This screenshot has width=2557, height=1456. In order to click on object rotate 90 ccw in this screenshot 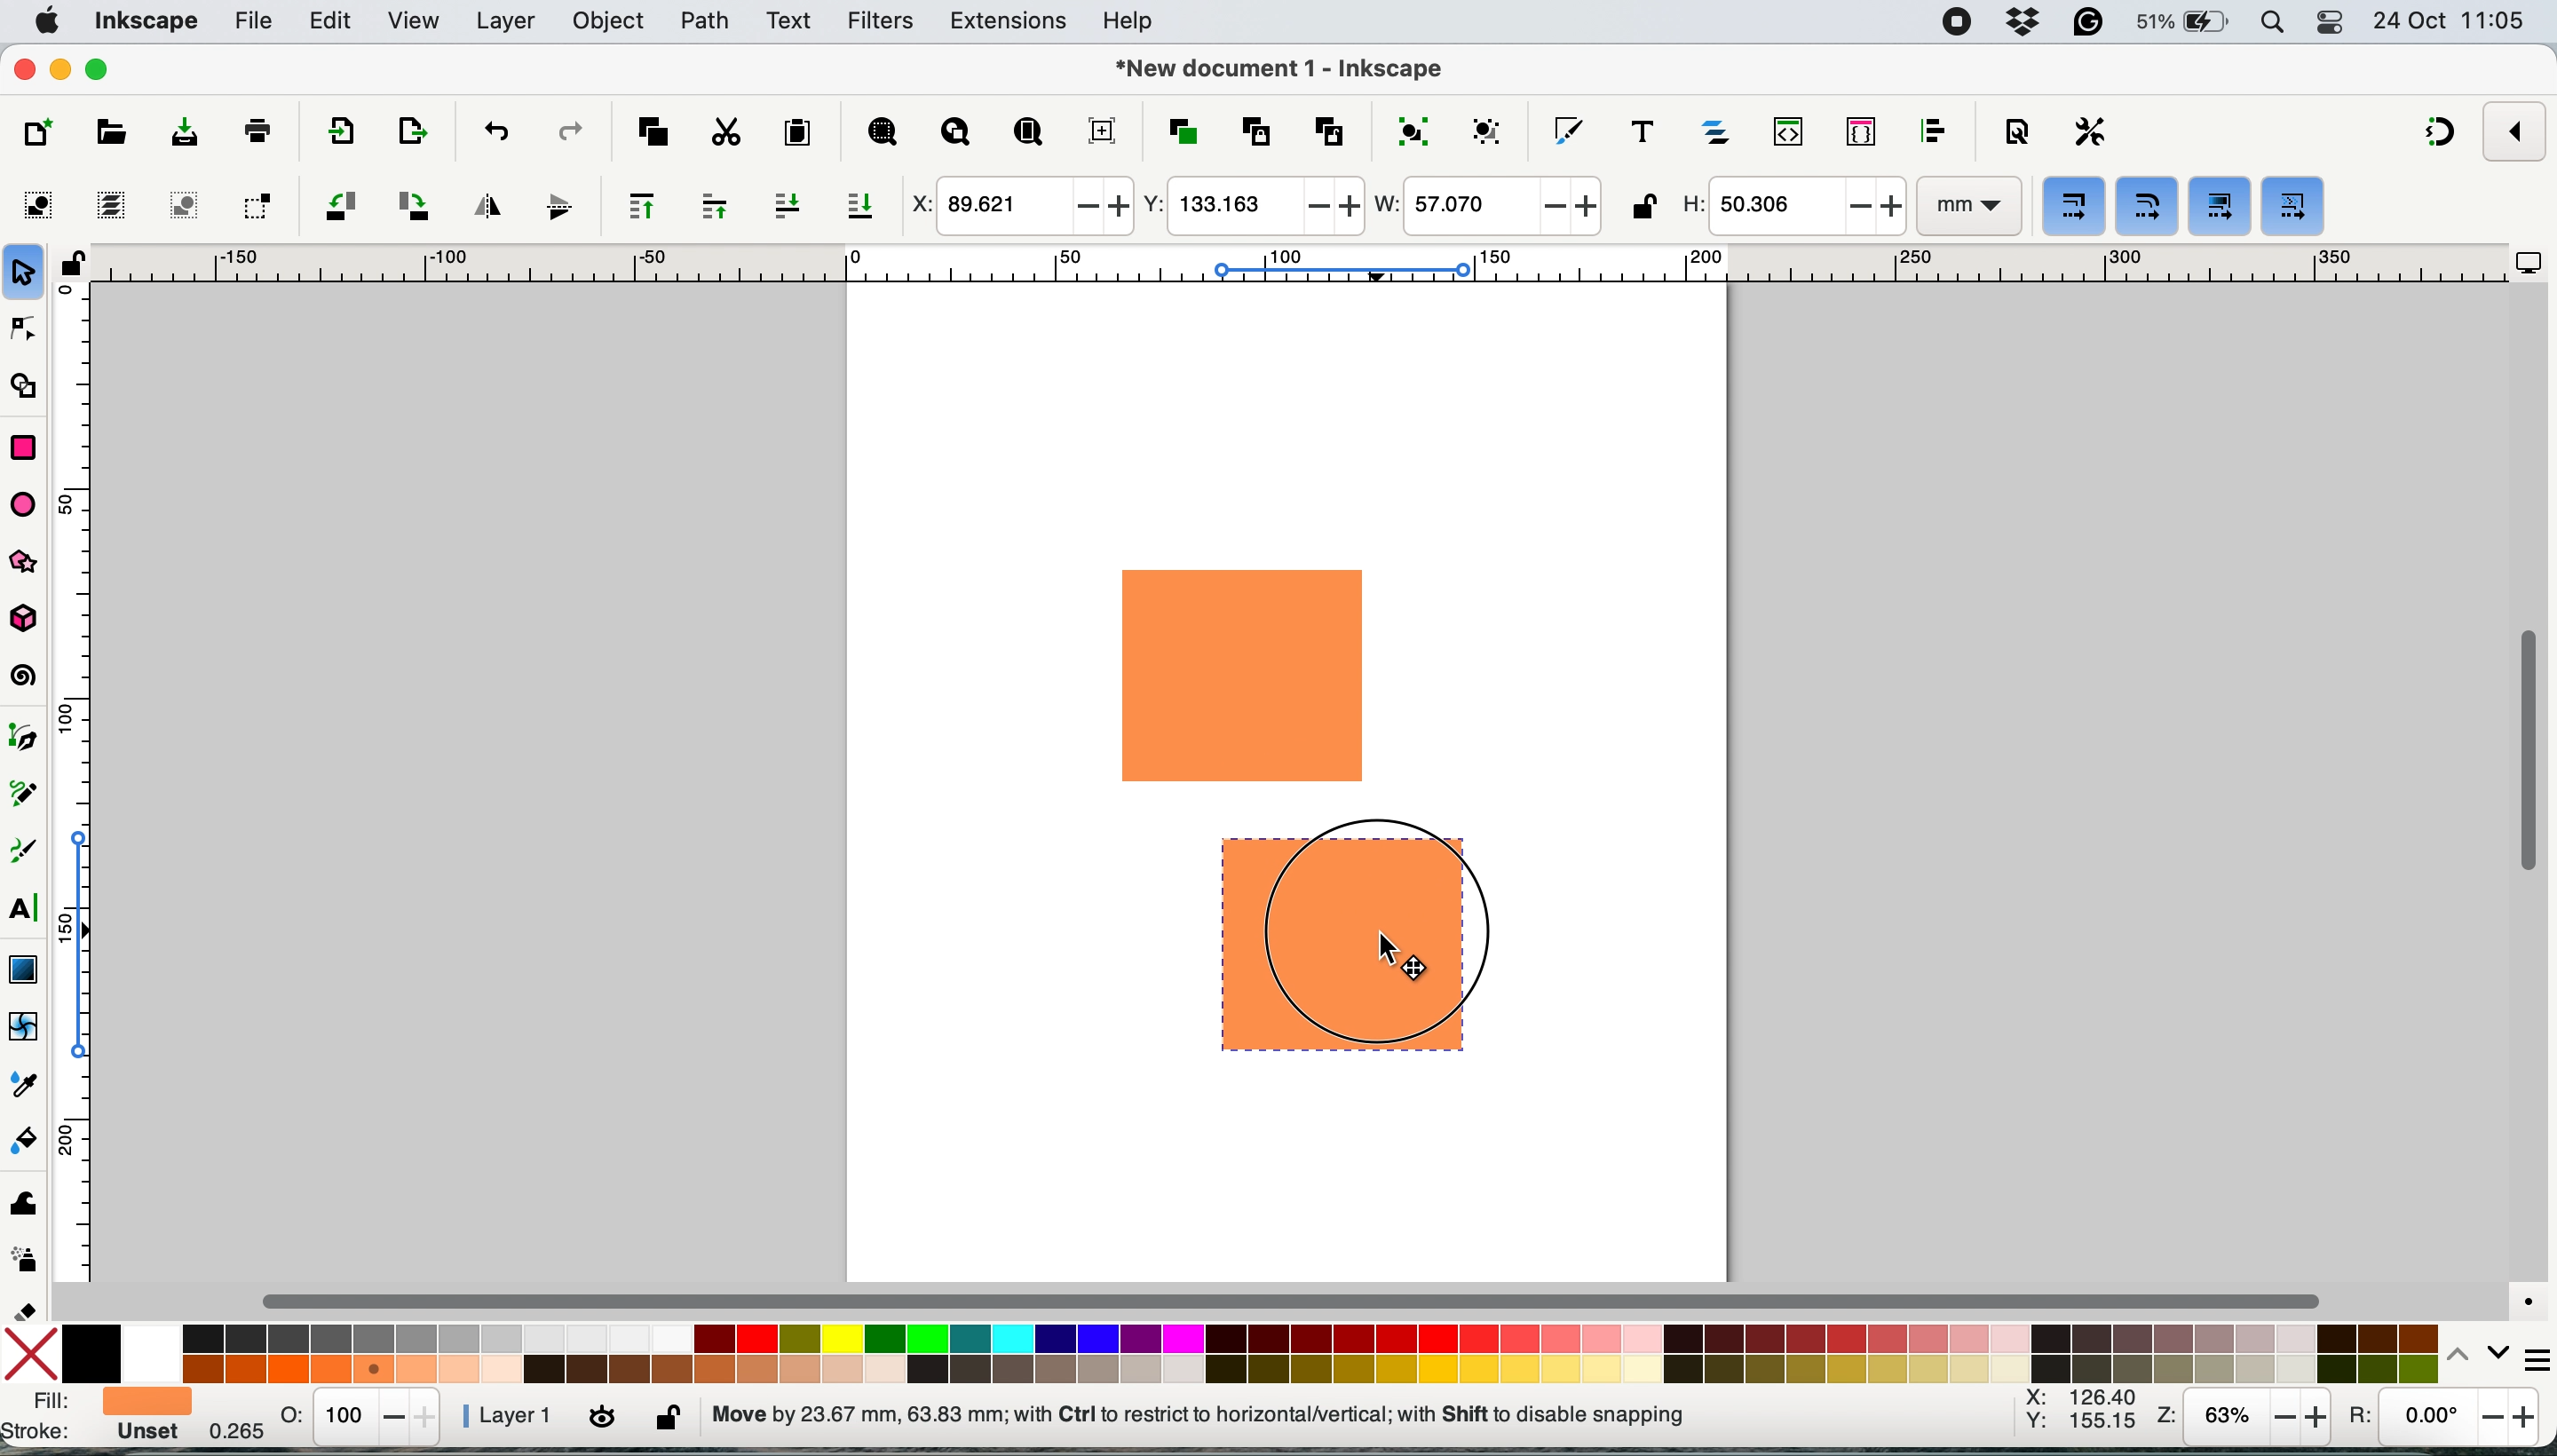, I will do `click(338, 208)`.